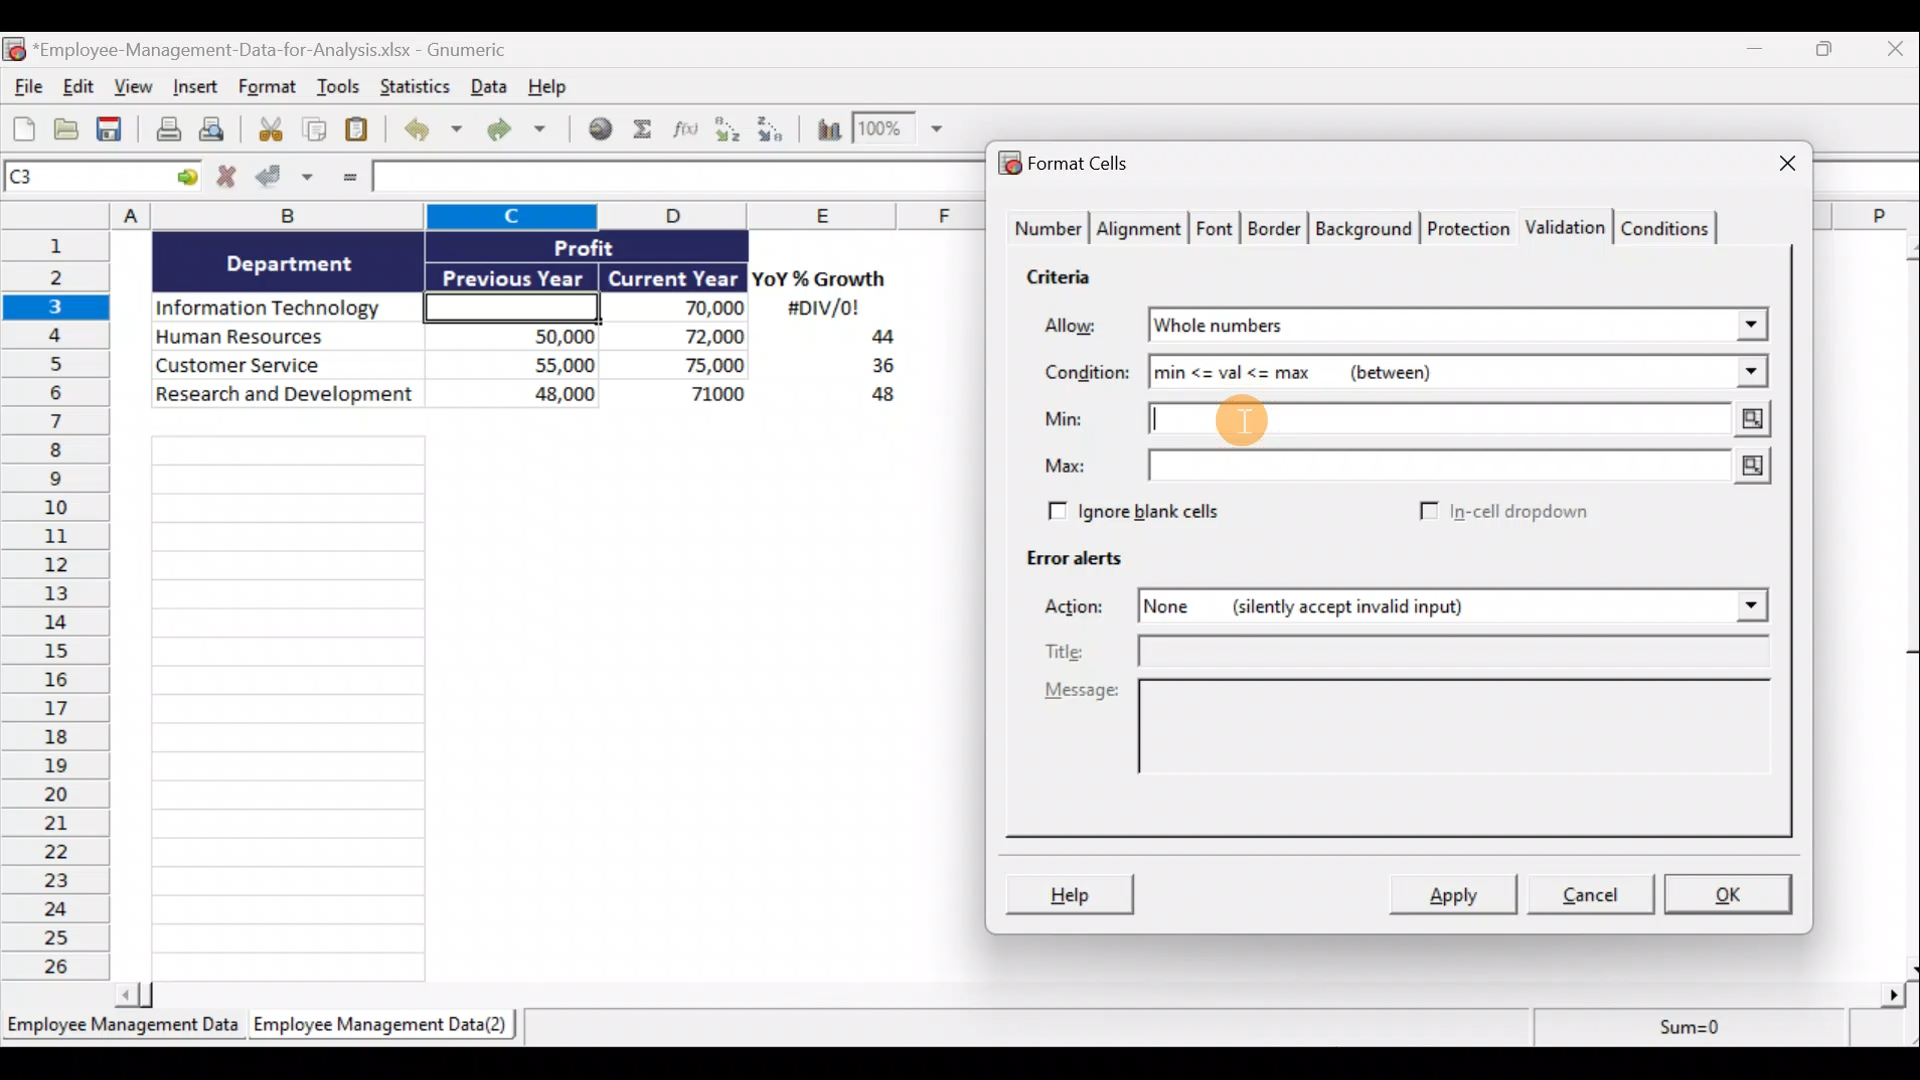 The image size is (1920, 1080). What do you see at coordinates (1762, 53) in the screenshot?
I see `Minimize` at bounding box center [1762, 53].